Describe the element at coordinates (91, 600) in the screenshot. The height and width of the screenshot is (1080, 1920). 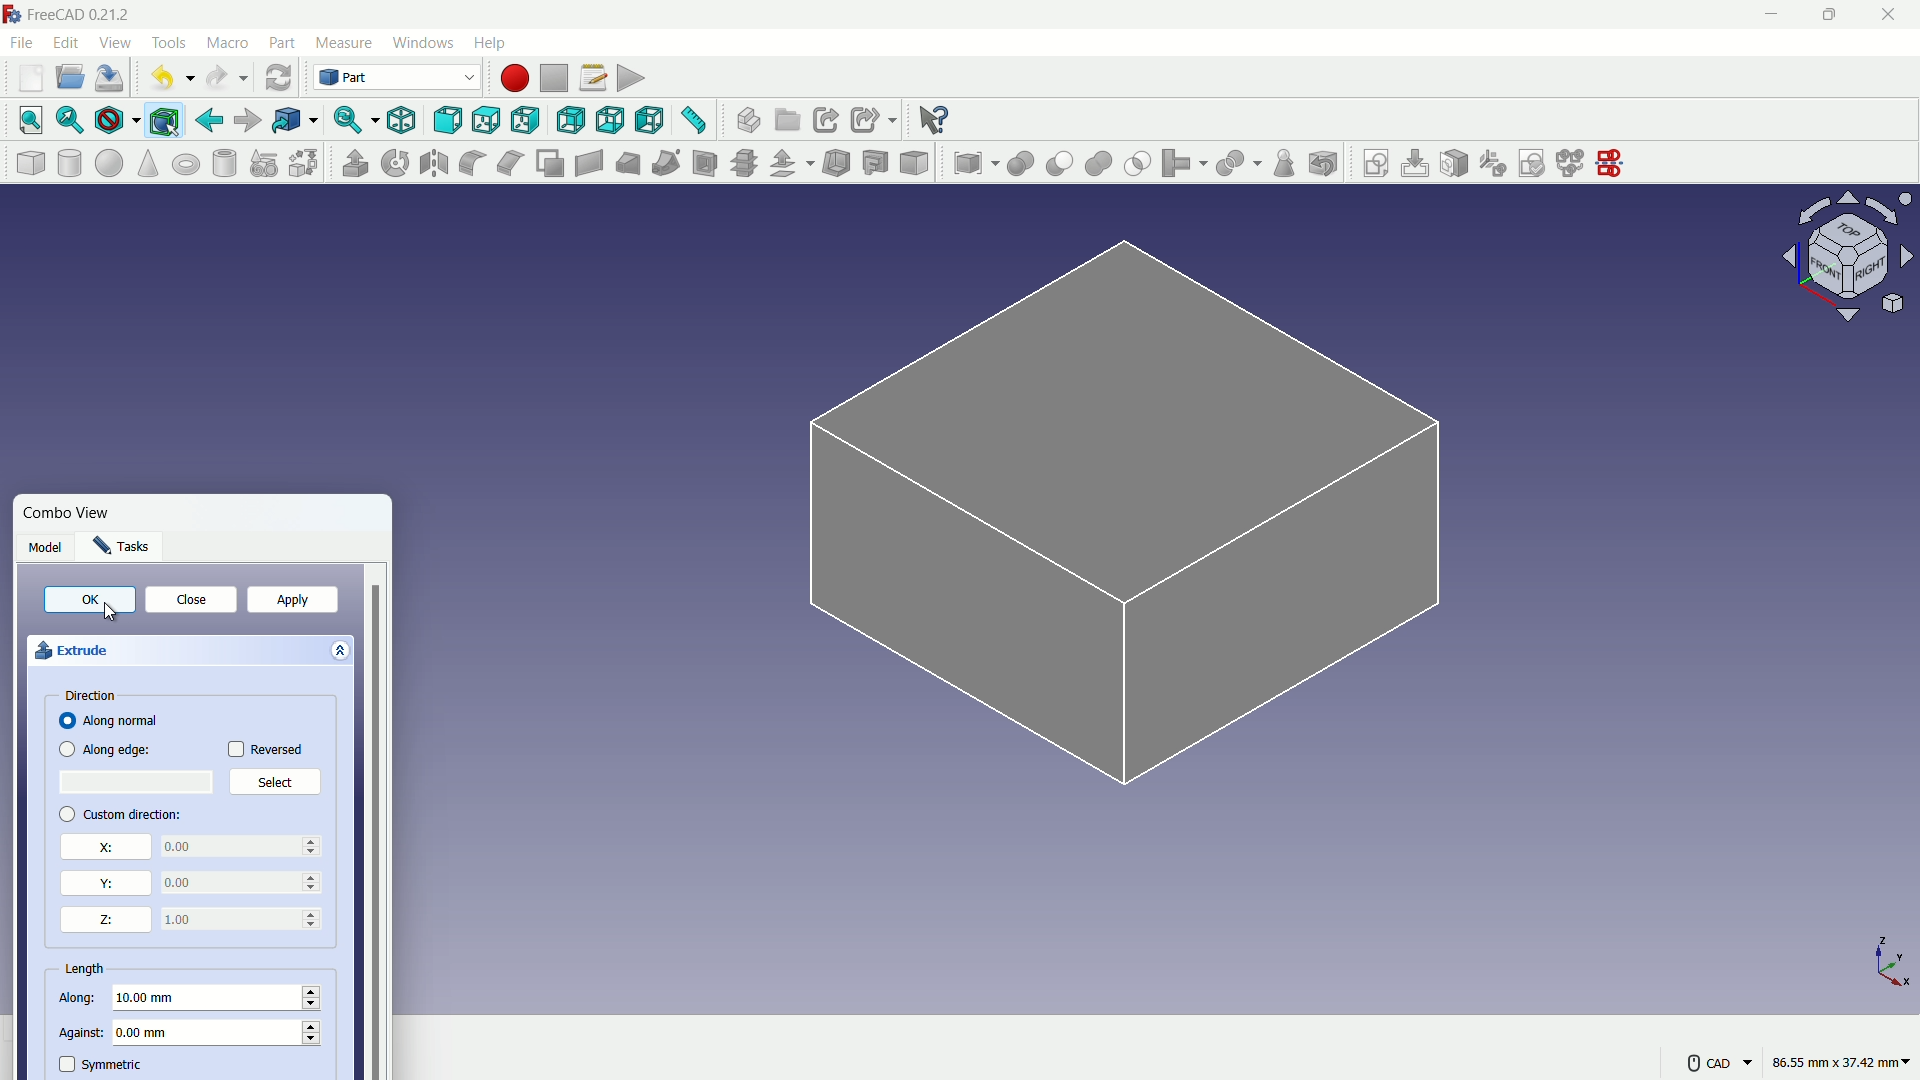
I see `OK` at that location.